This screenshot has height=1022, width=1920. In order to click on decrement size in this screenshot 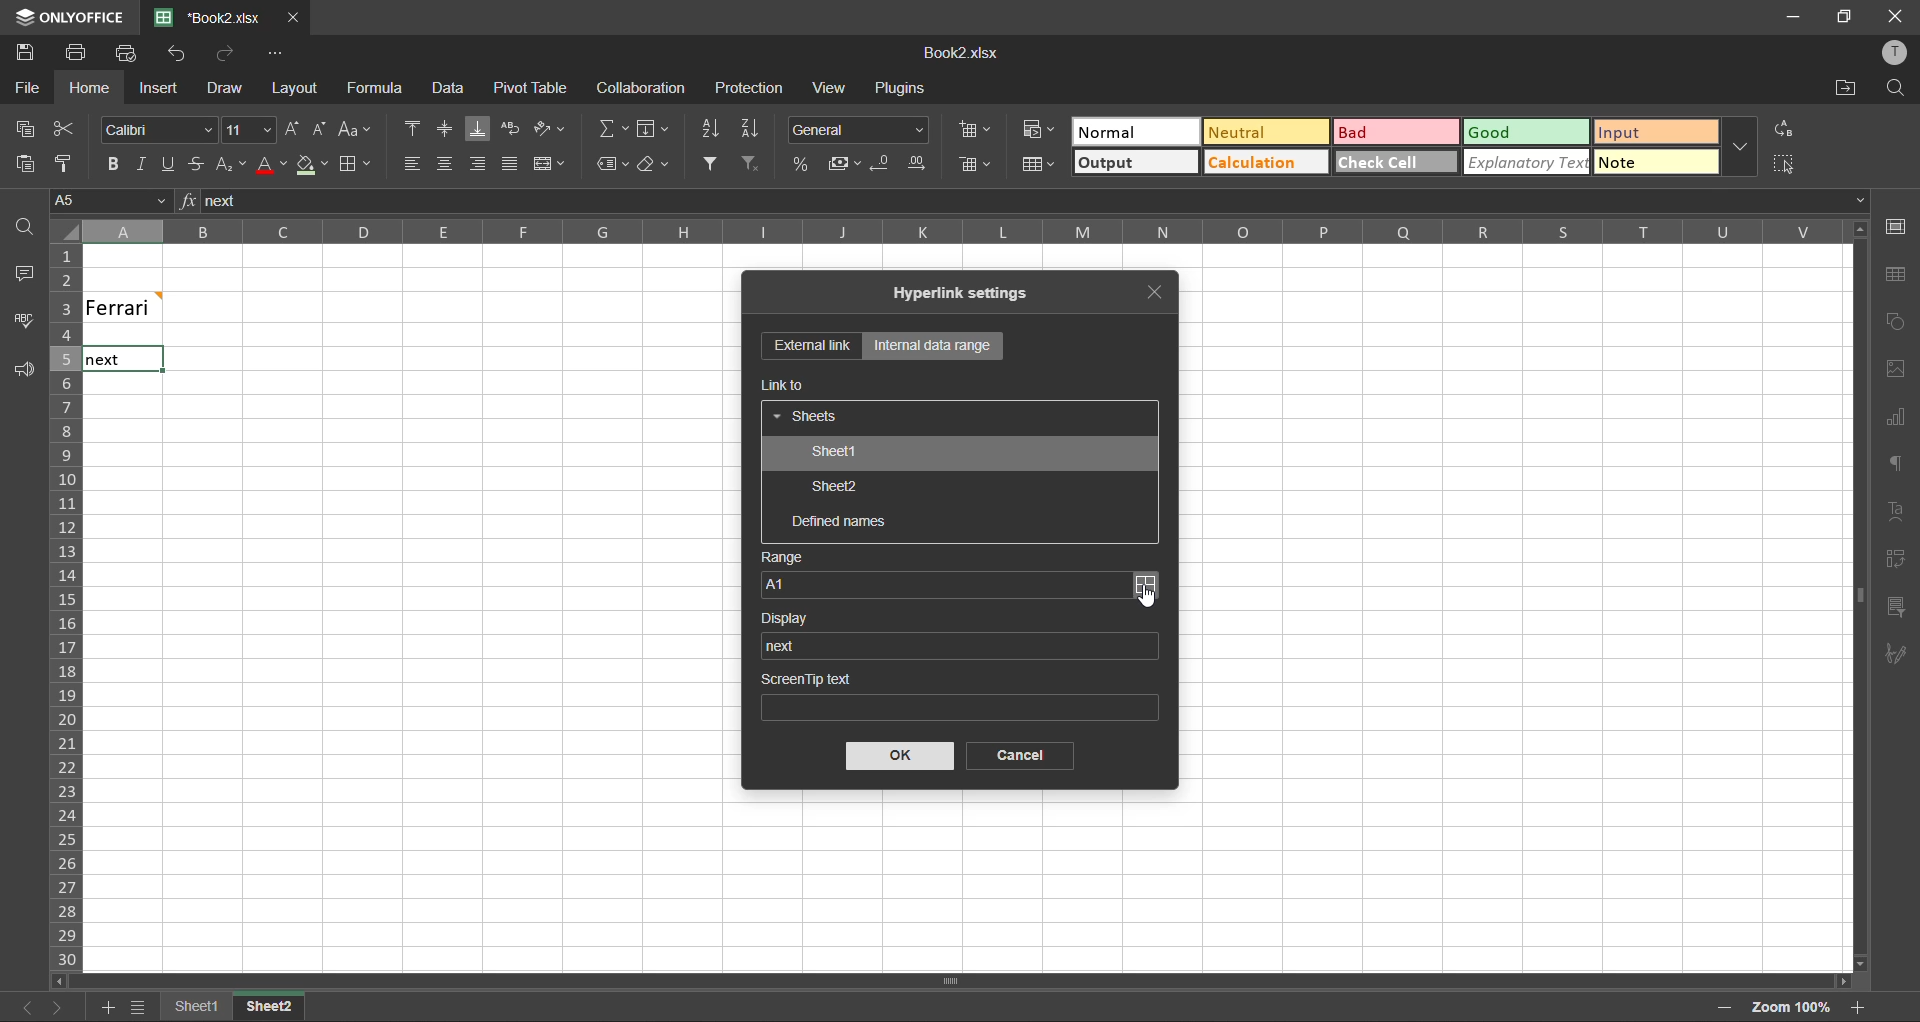, I will do `click(318, 129)`.